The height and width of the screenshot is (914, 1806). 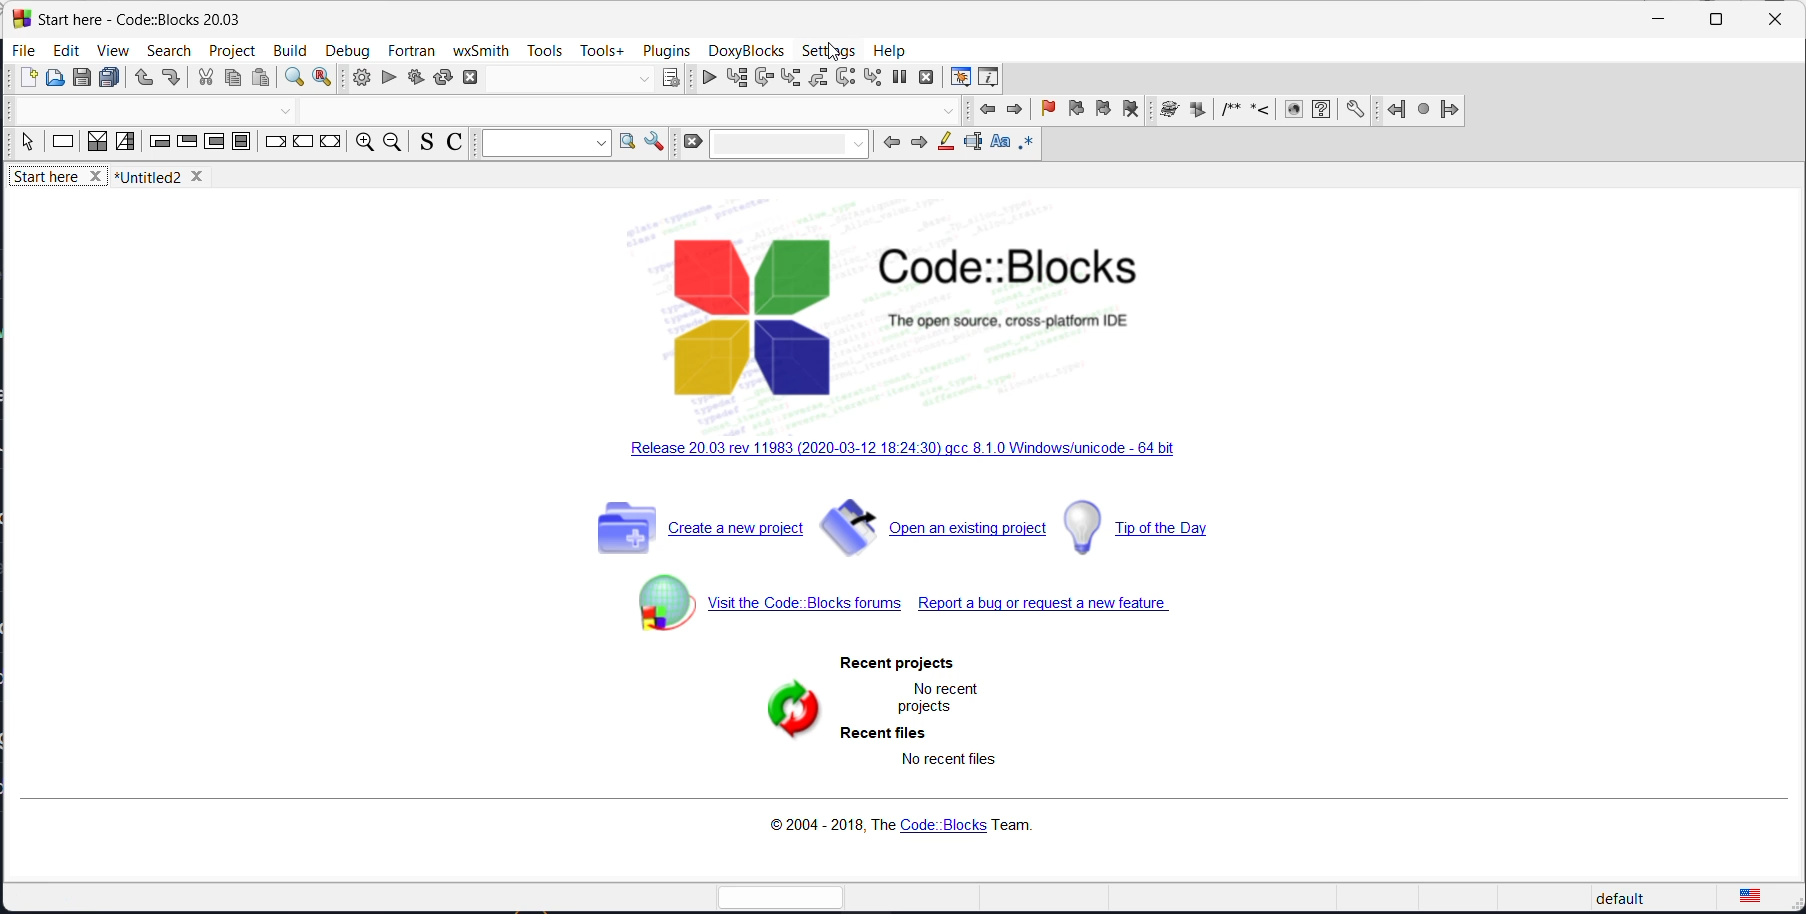 What do you see at coordinates (881, 735) in the screenshot?
I see `recent files` at bounding box center [881, 735].